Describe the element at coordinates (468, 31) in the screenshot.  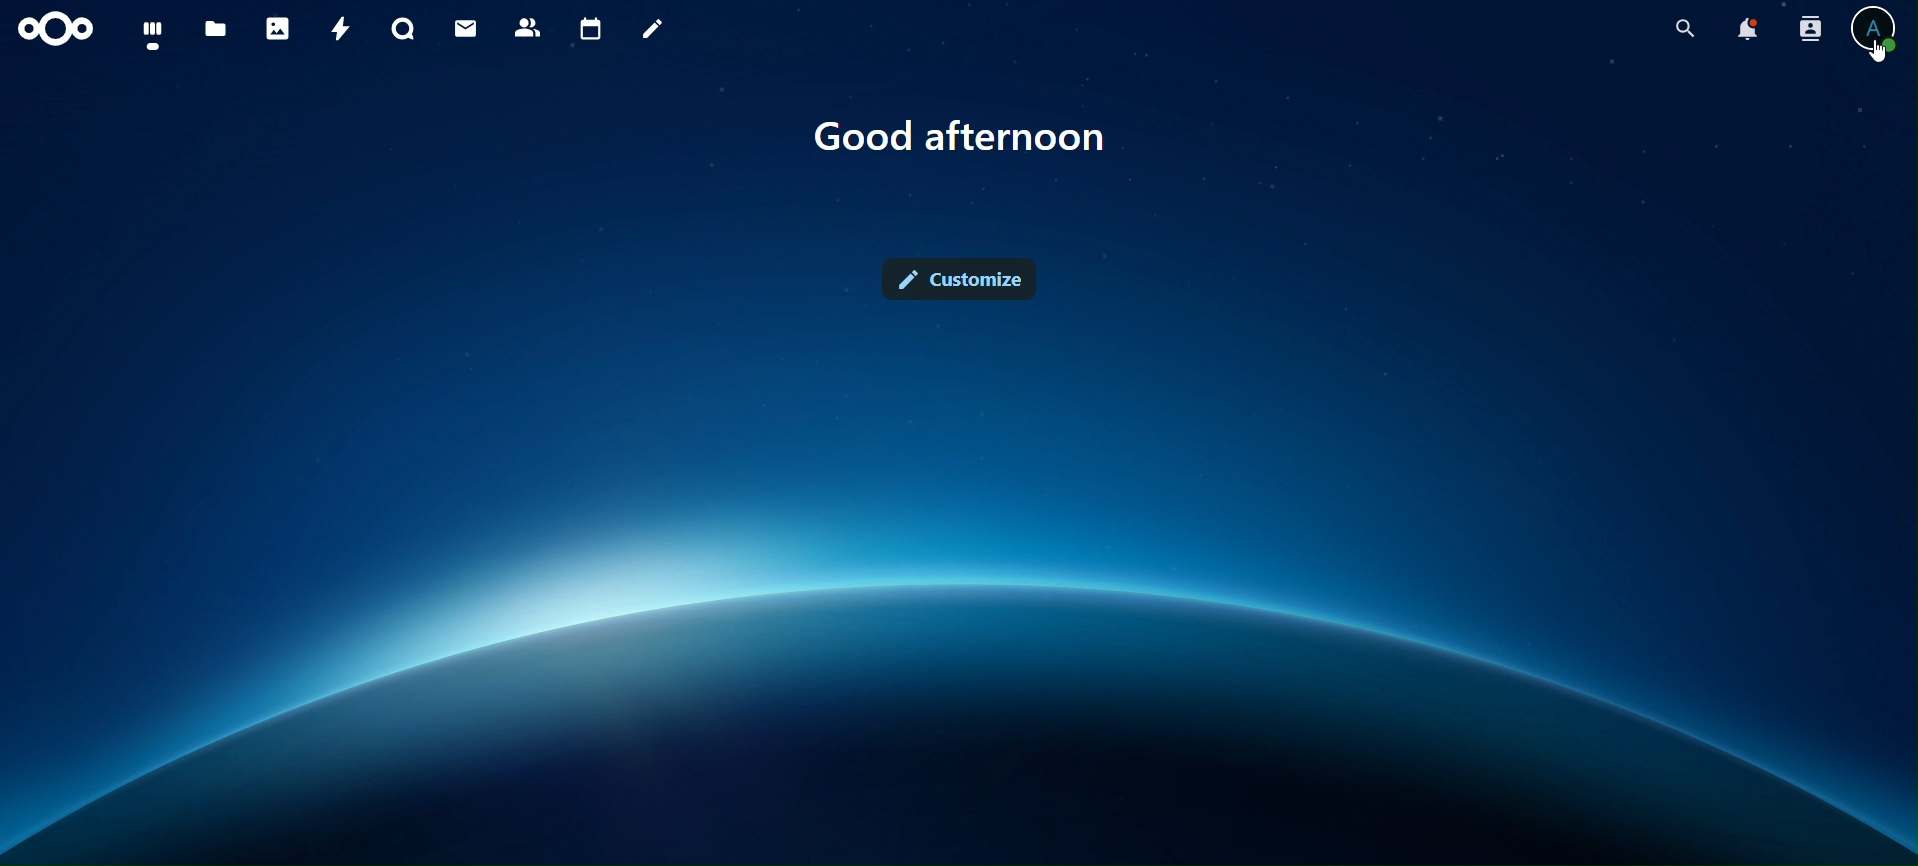
I see `mail` at that location.